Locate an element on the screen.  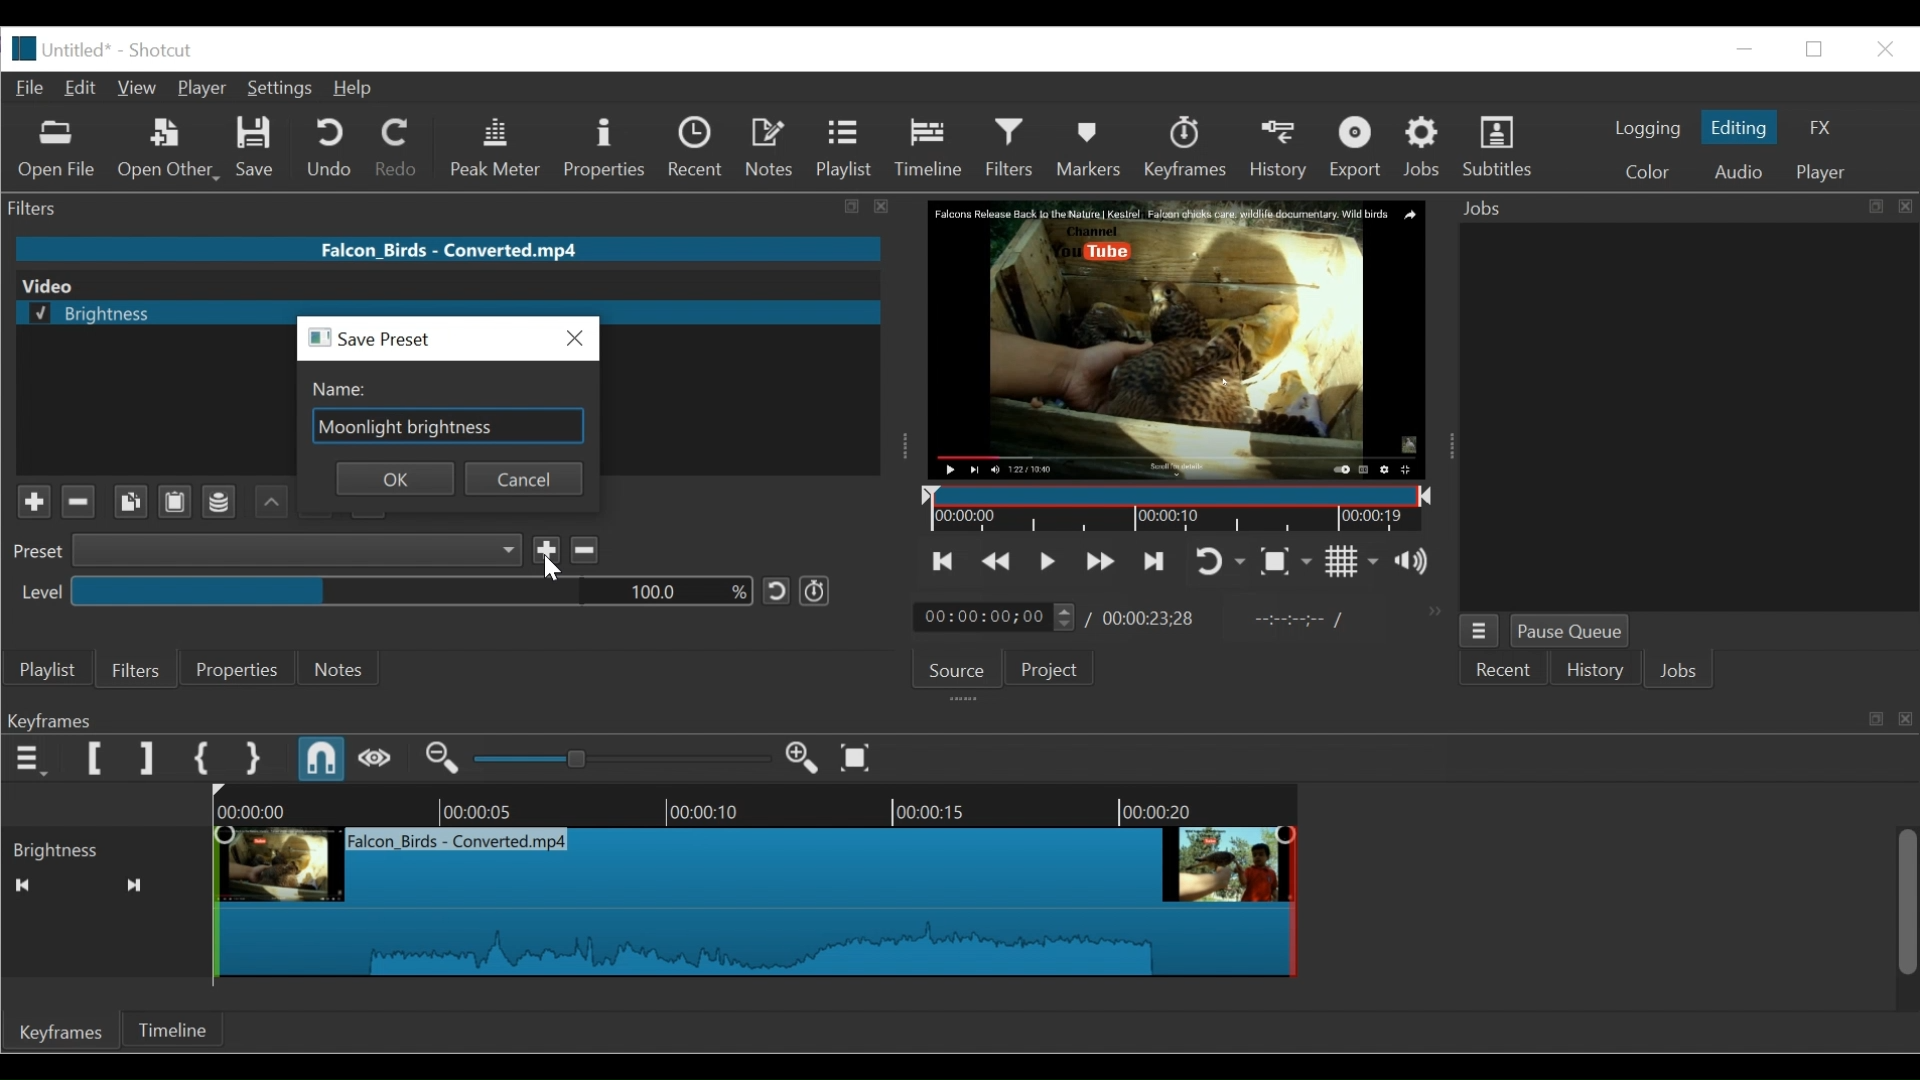
Preset is located at coordinates (32, 555).